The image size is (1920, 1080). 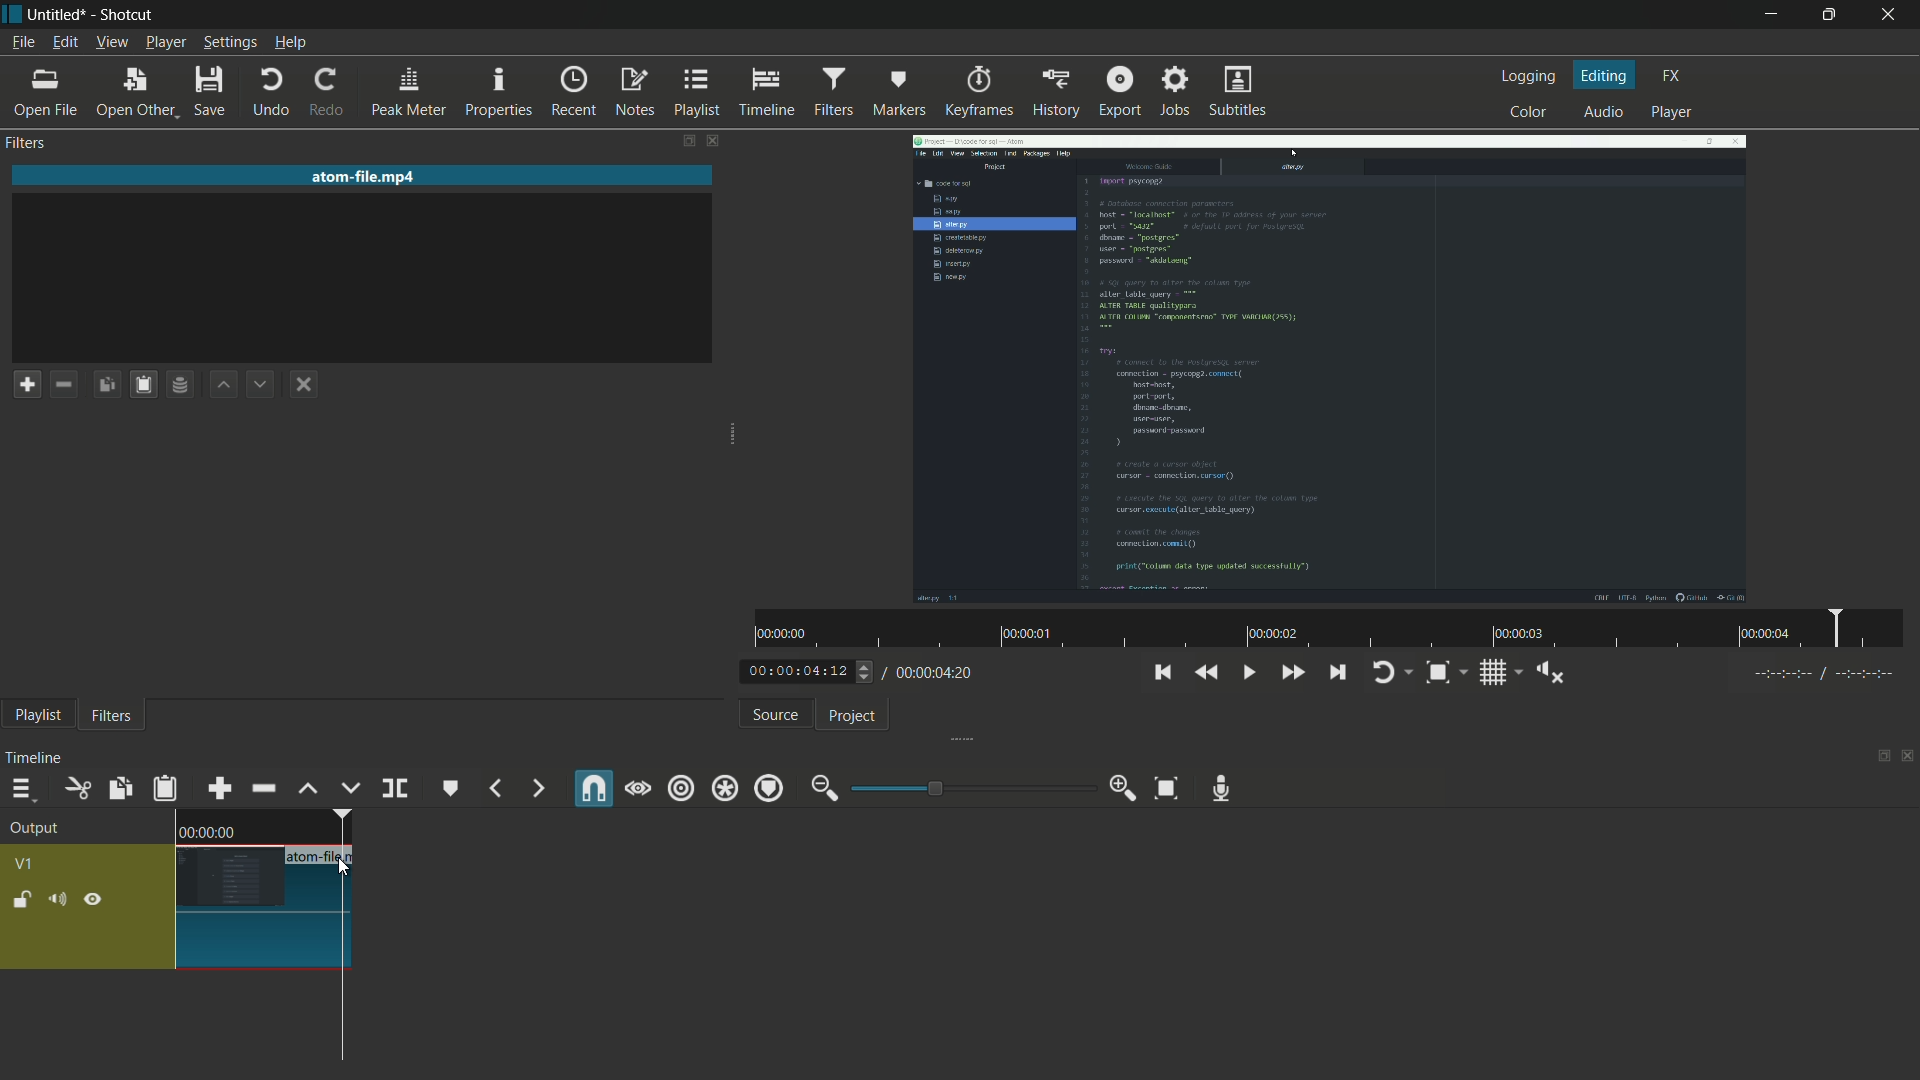 What do you see at coordinates (724, 788) in the screenshot?
I see `ripple all tracks` at bounding box center [724, 788].